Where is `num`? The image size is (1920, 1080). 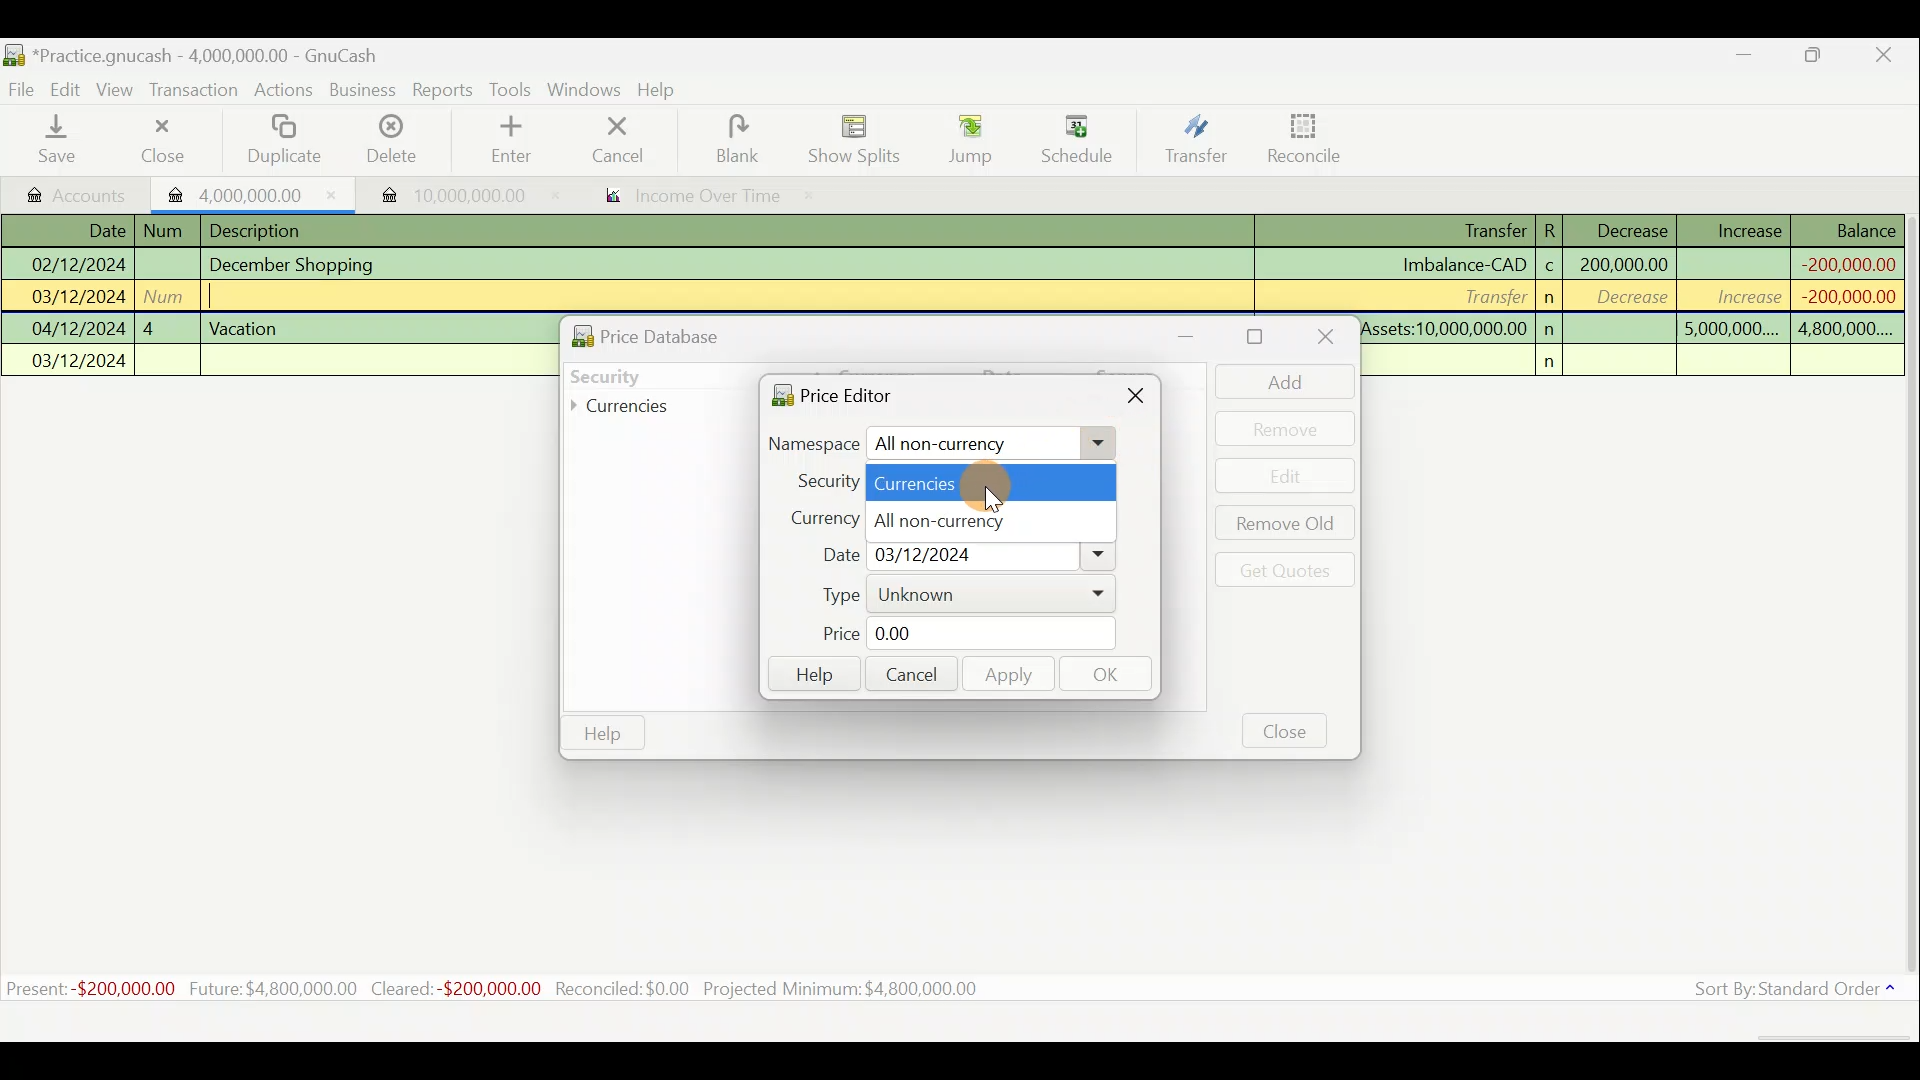 num is located at coordinates (168, 231).